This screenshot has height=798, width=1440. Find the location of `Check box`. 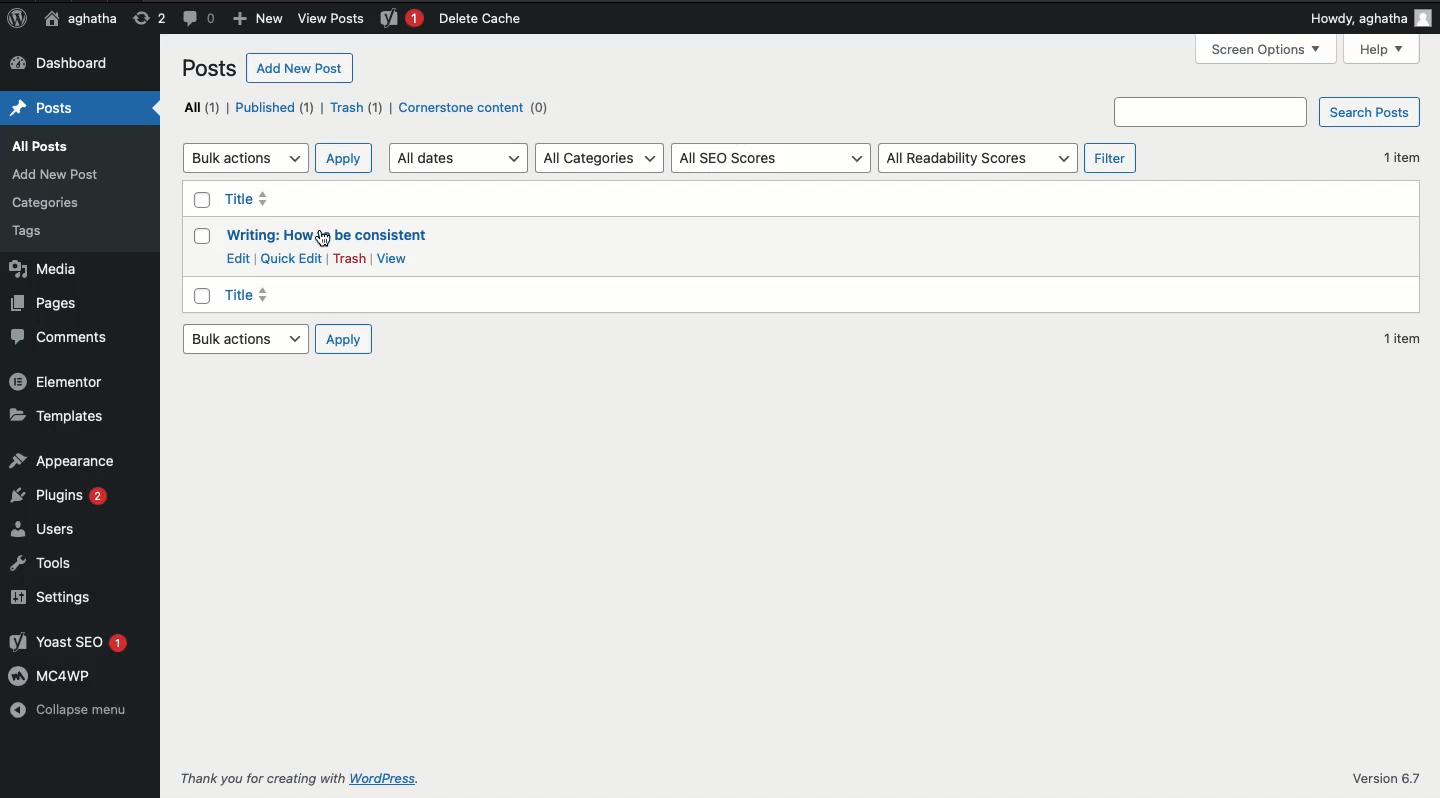

Check box is located at coordinates (200, 296).